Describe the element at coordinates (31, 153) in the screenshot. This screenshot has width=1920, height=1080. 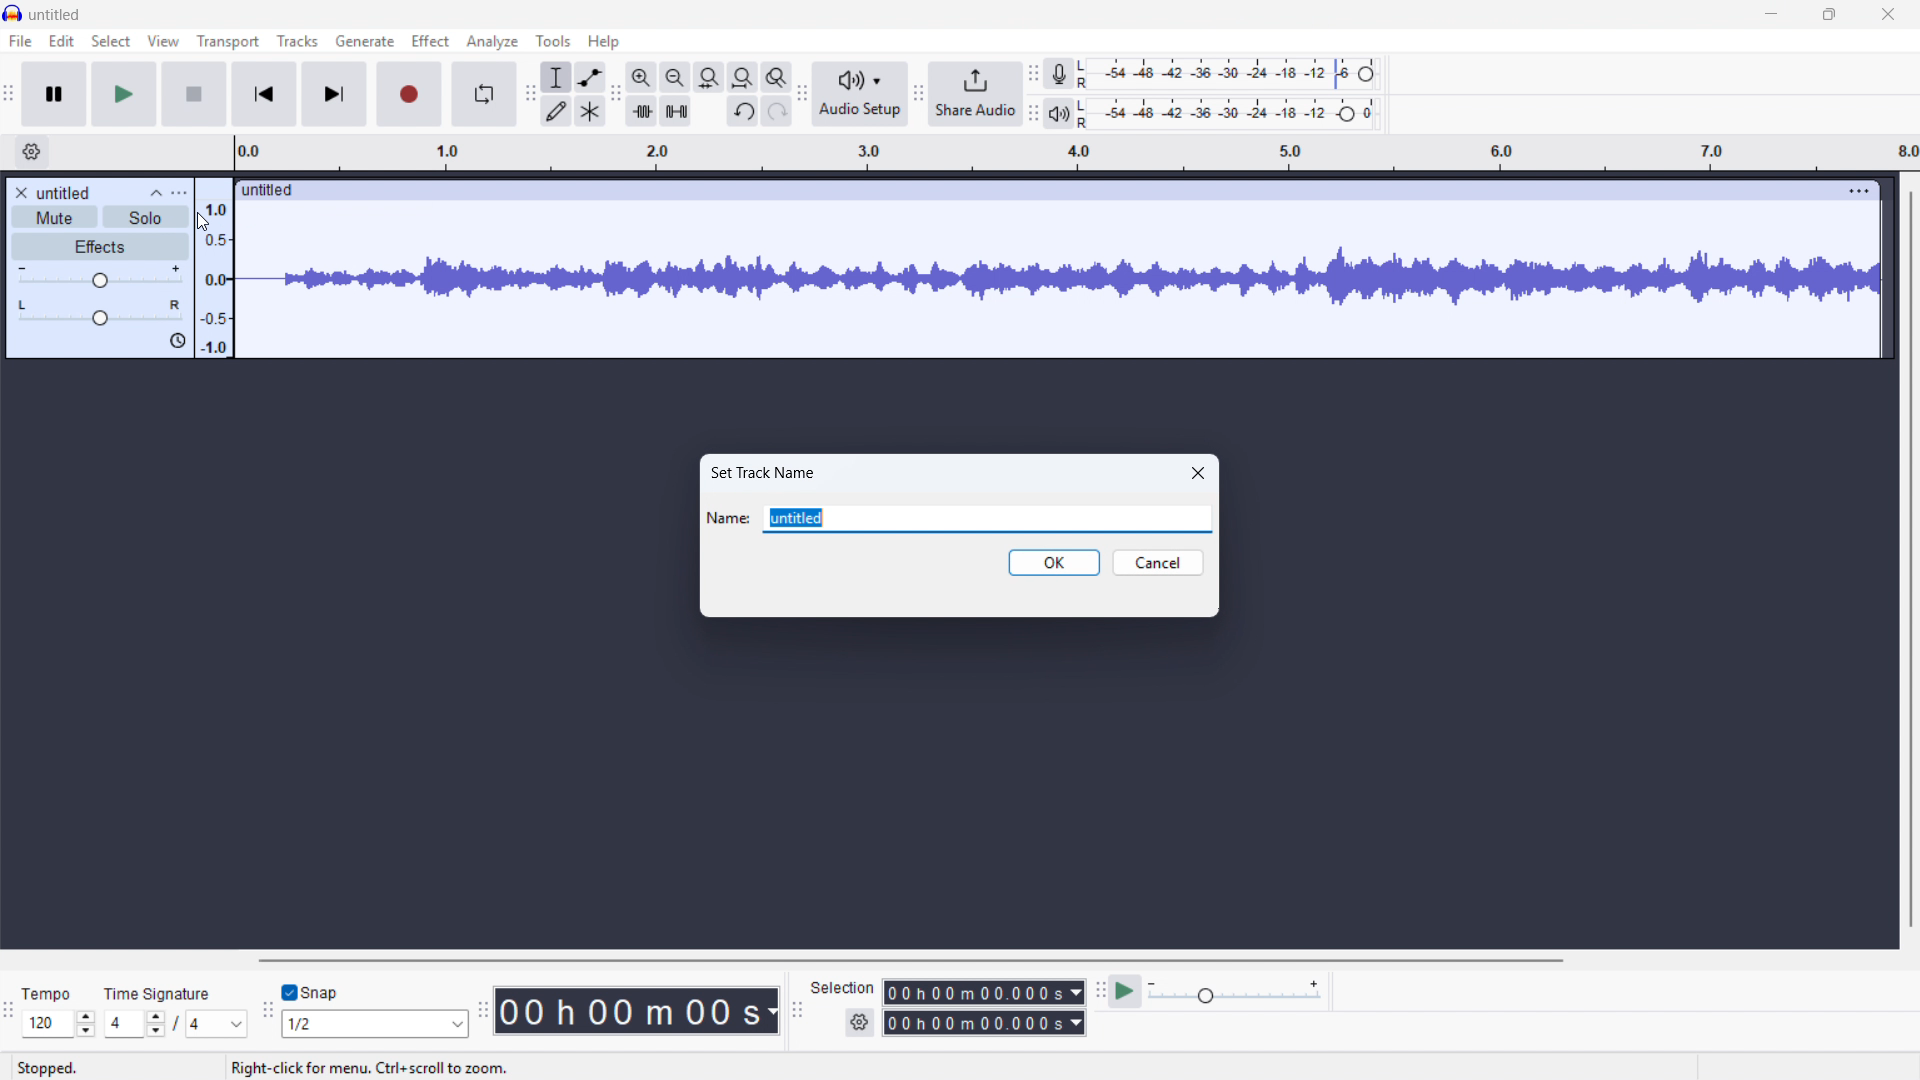
I see `Timeline settings ` at that location.